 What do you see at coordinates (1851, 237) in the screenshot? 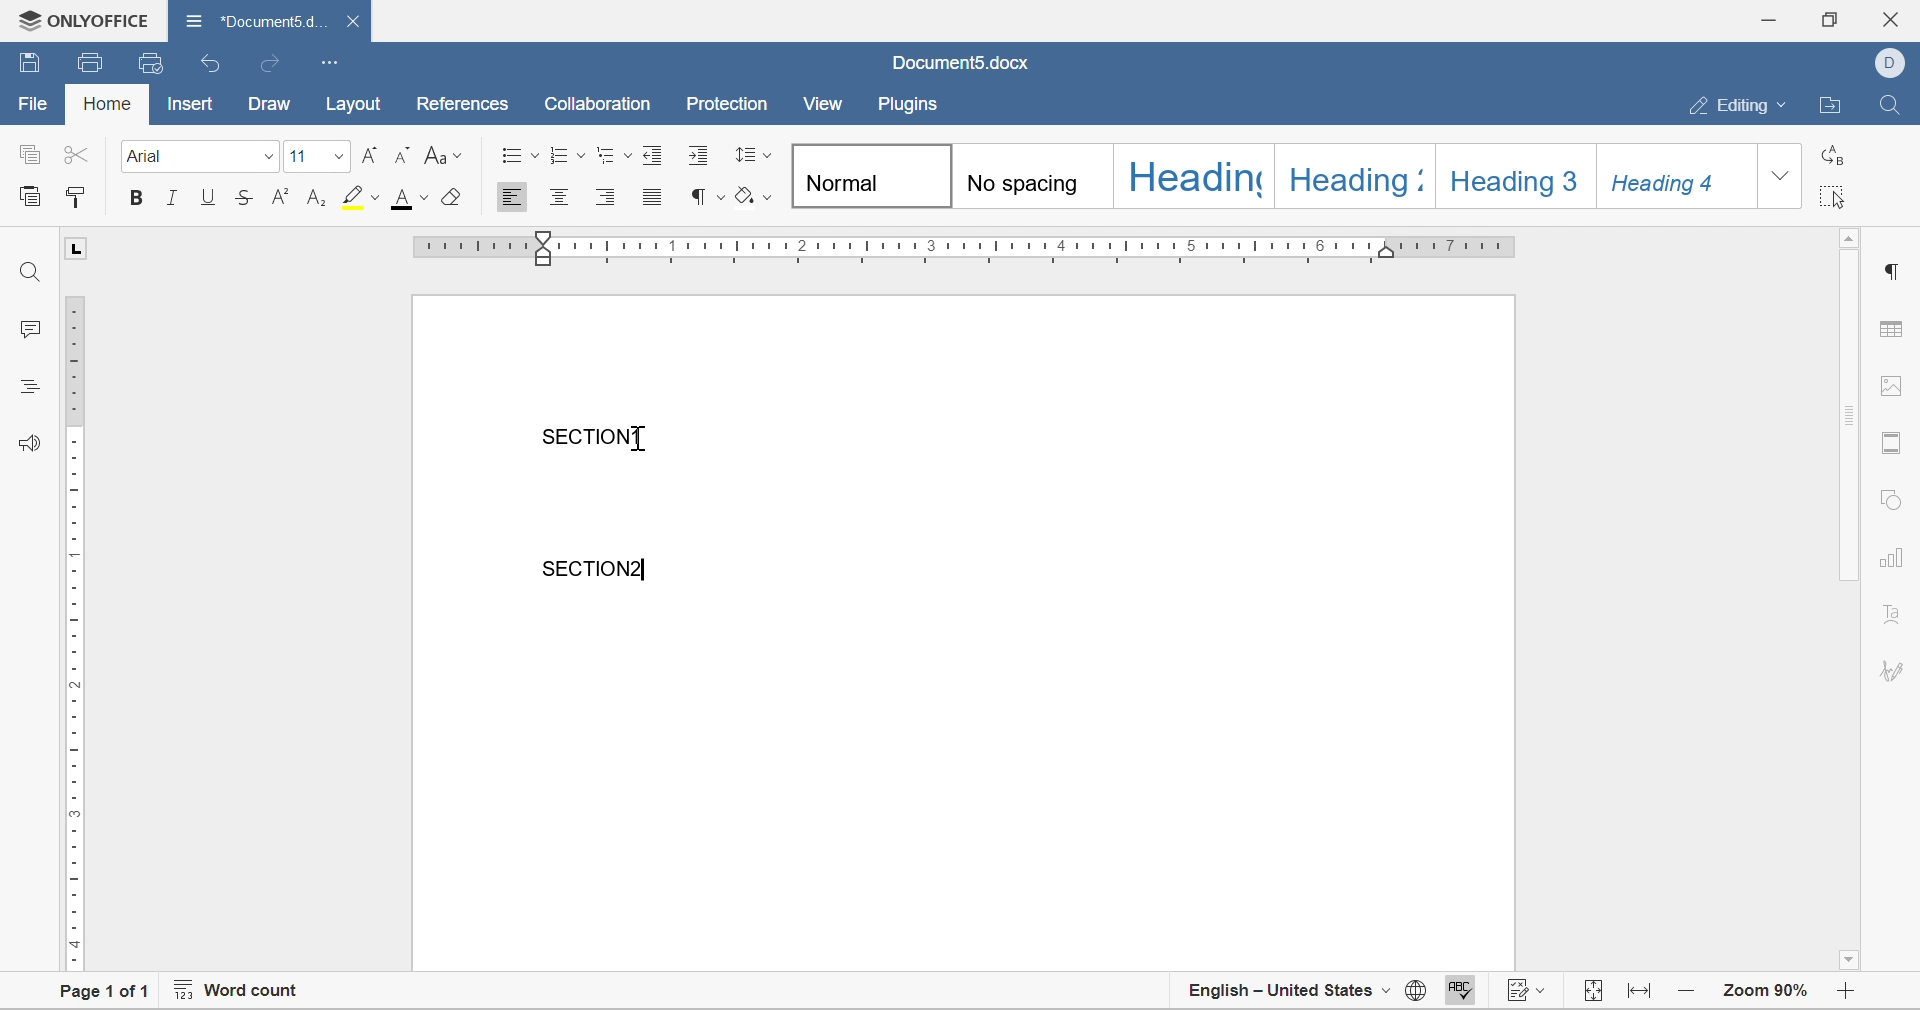
I see `scroll up` at bounding box center [1851, 237].